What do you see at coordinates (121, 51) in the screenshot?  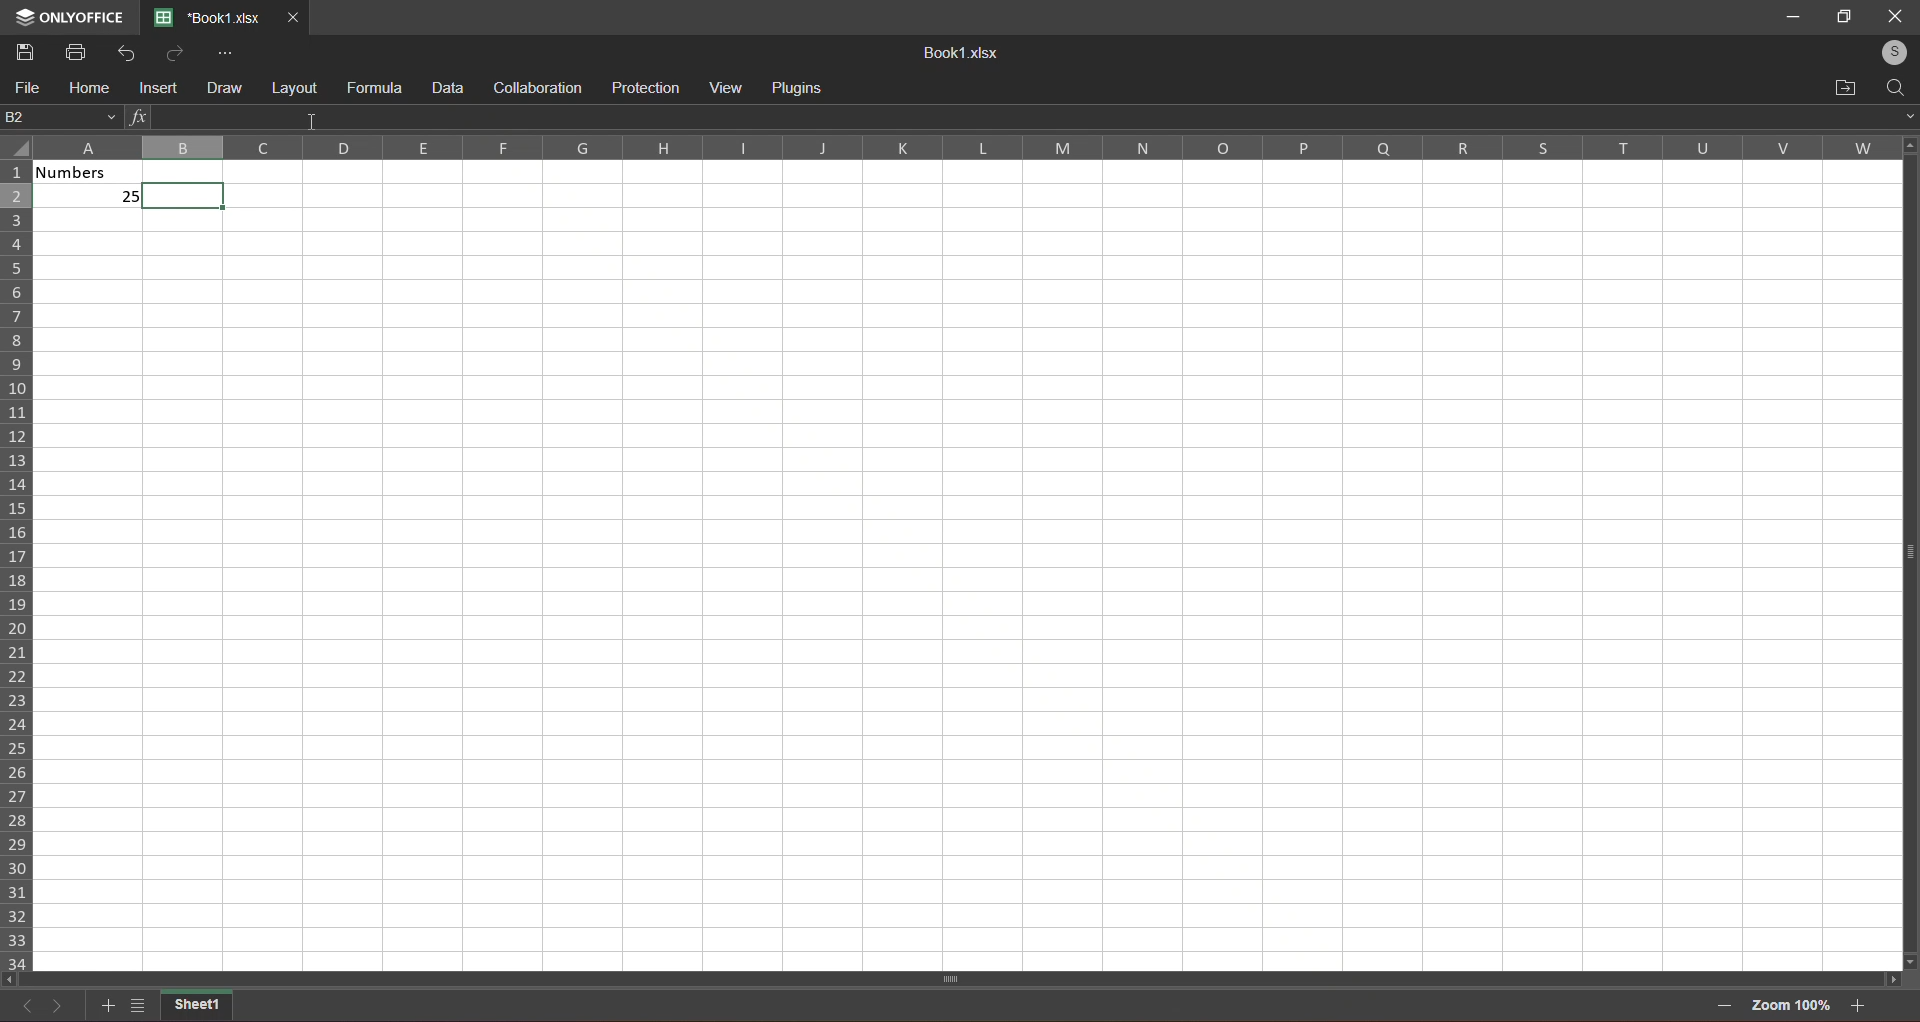 I see `undo` at bounding box center [121, 51].